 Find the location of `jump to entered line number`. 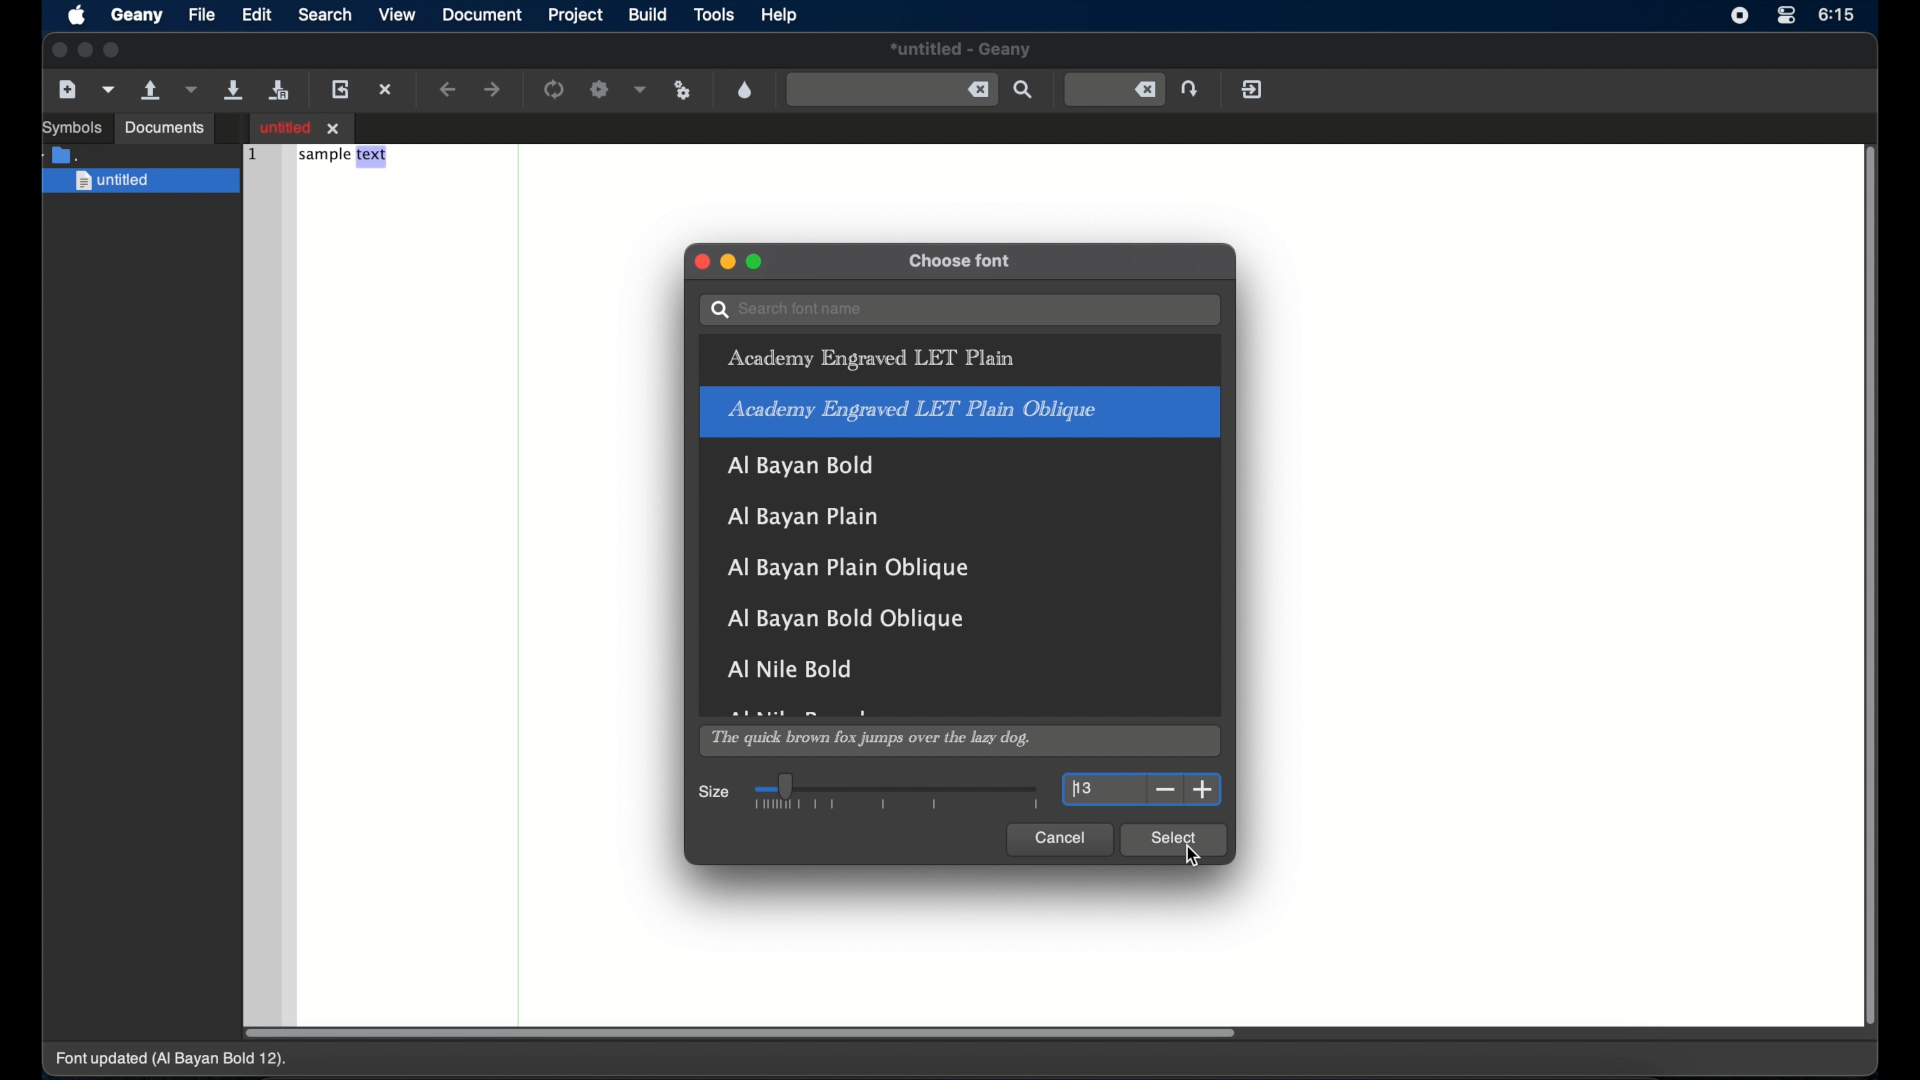

jump to entered line number is located at coordinates (1115, 90).